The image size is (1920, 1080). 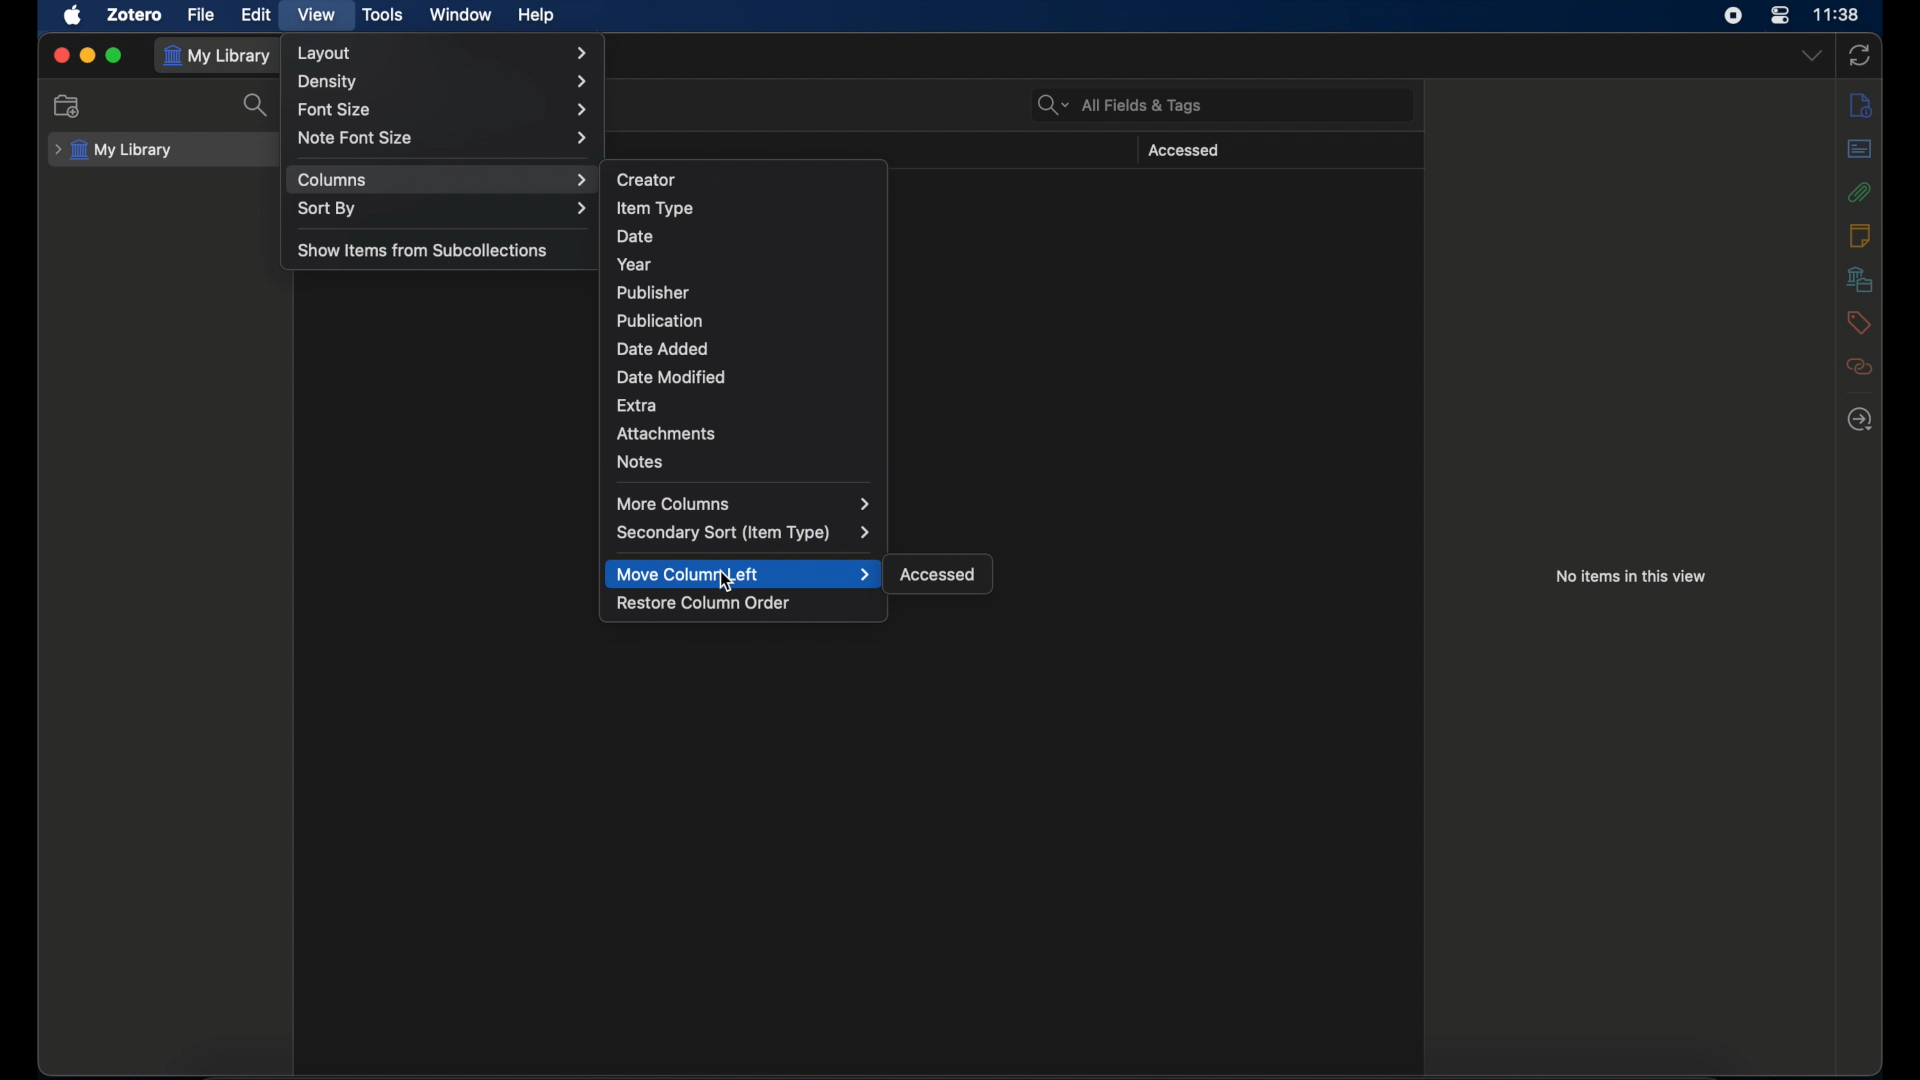 I want to click on font size, so click(x=443, y=111).